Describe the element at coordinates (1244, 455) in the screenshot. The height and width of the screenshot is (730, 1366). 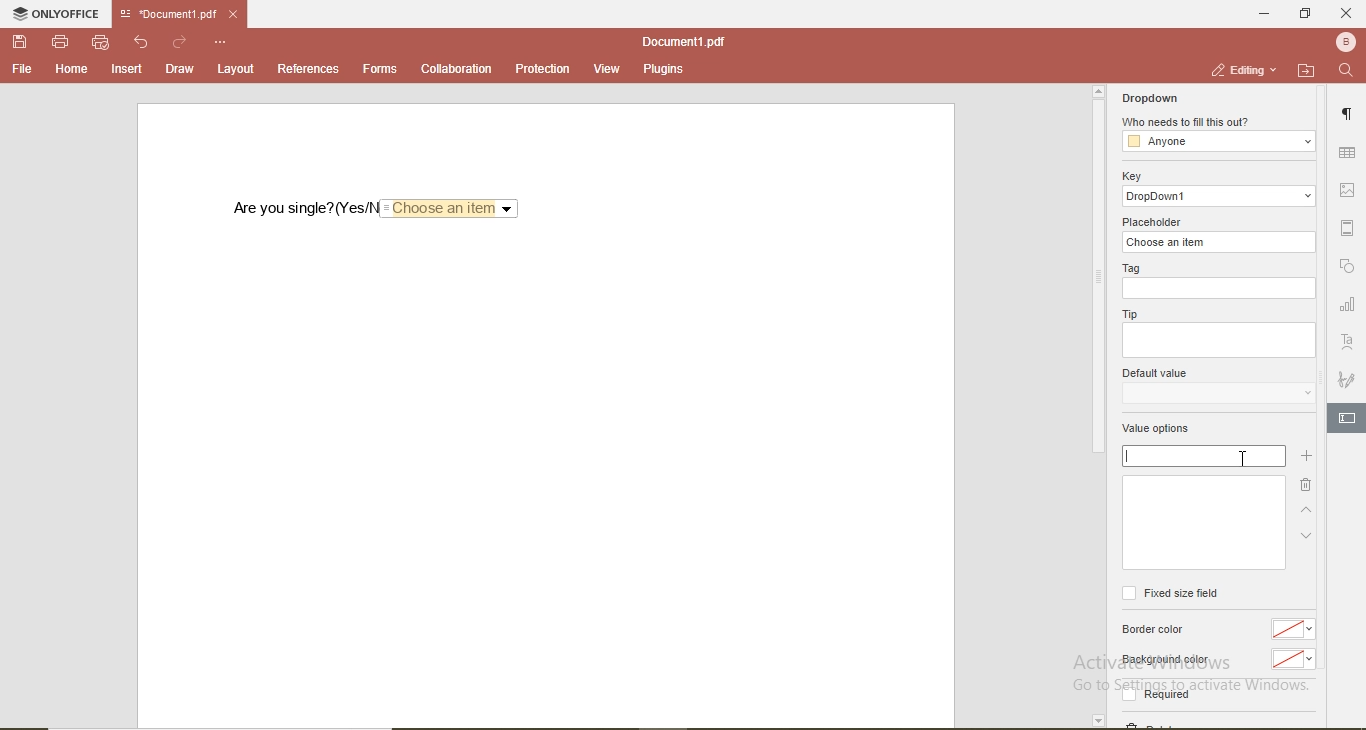
I see `cursor` at that location.